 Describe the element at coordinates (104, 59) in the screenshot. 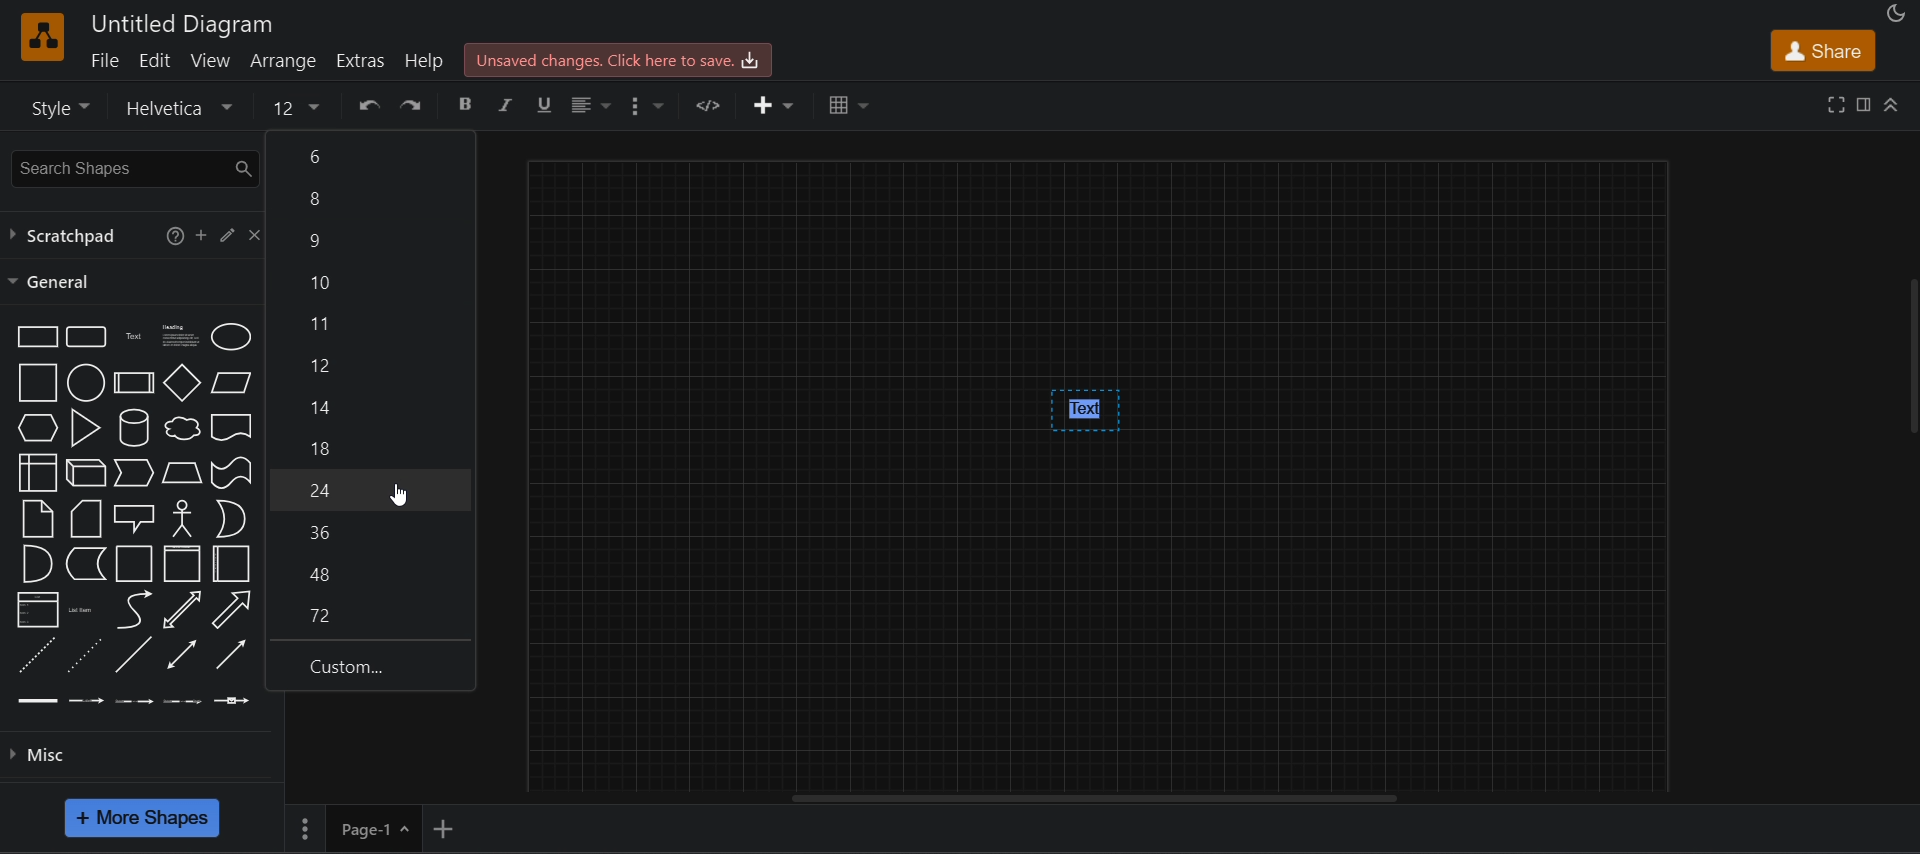

I see `file` at that location.